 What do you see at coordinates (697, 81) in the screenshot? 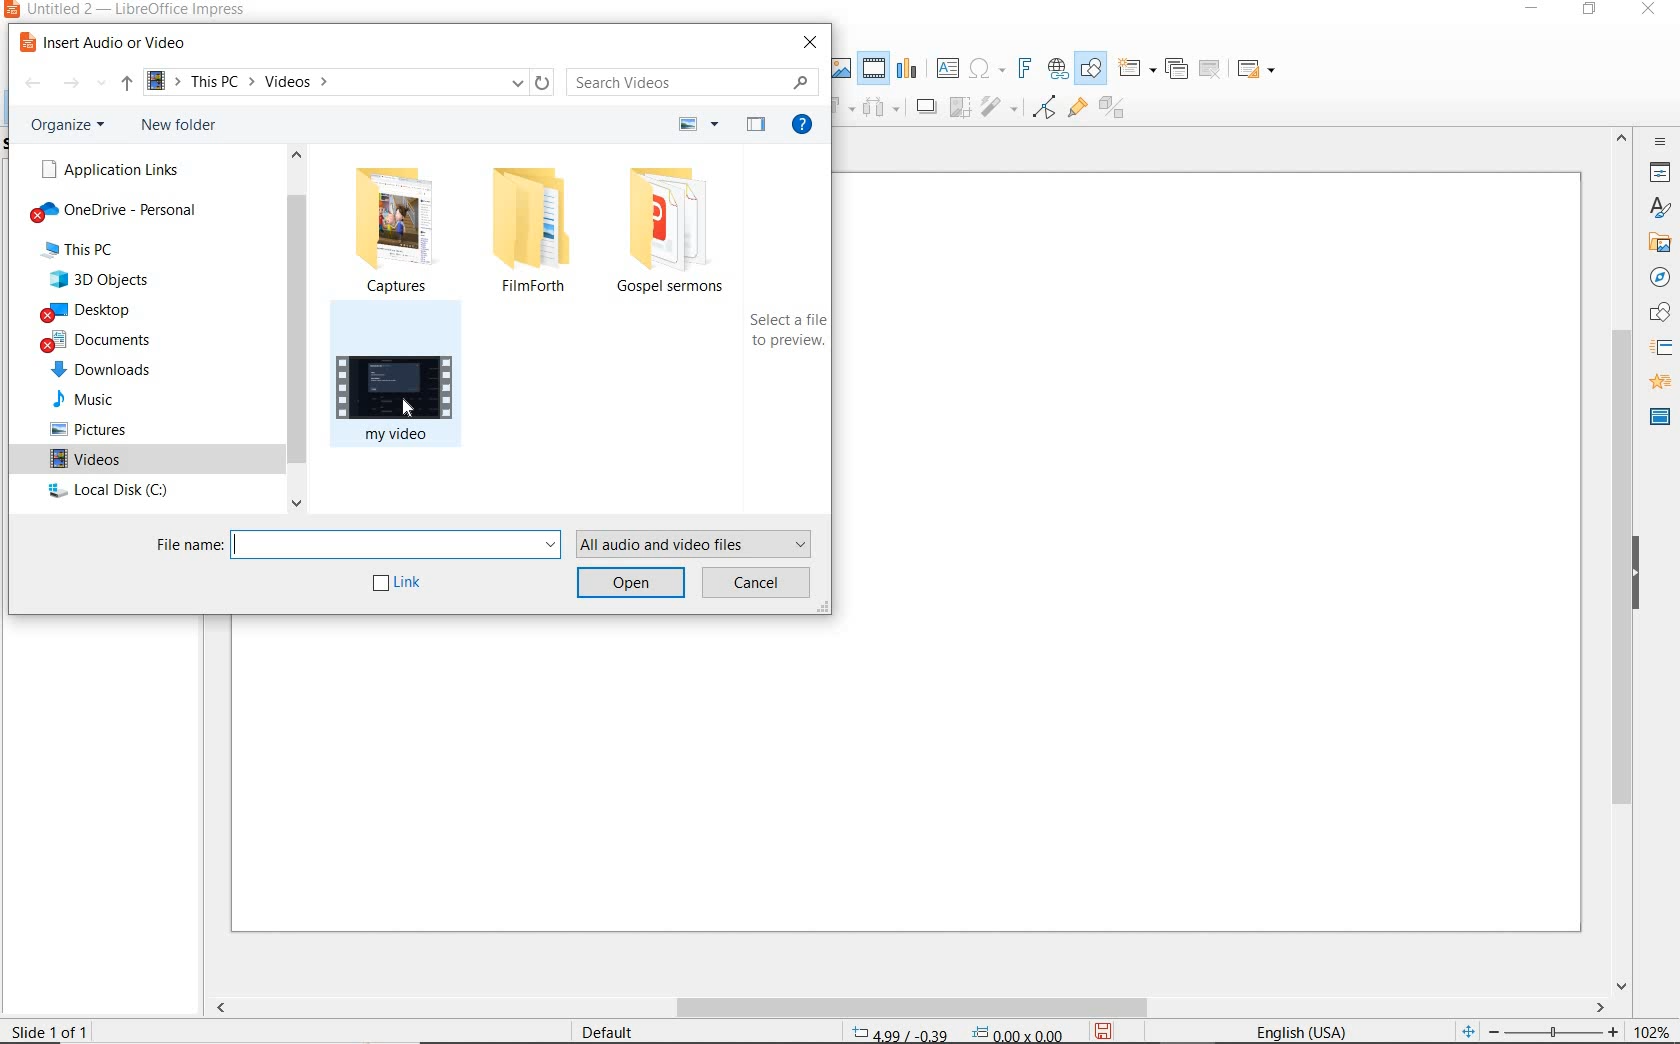
I see `SEARCH VIDEO` at bounding box center [697, 81].